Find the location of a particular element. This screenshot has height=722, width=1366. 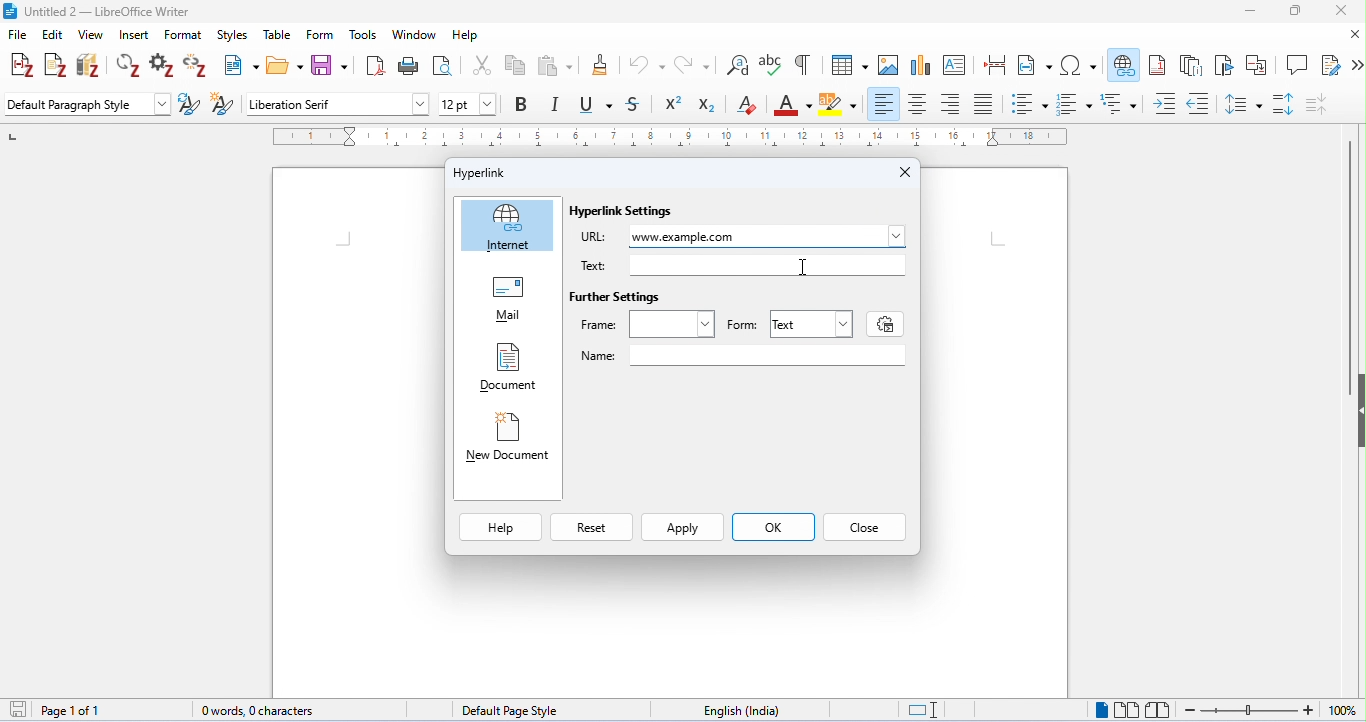

bulleted style is located at coordinates (1031, 105).